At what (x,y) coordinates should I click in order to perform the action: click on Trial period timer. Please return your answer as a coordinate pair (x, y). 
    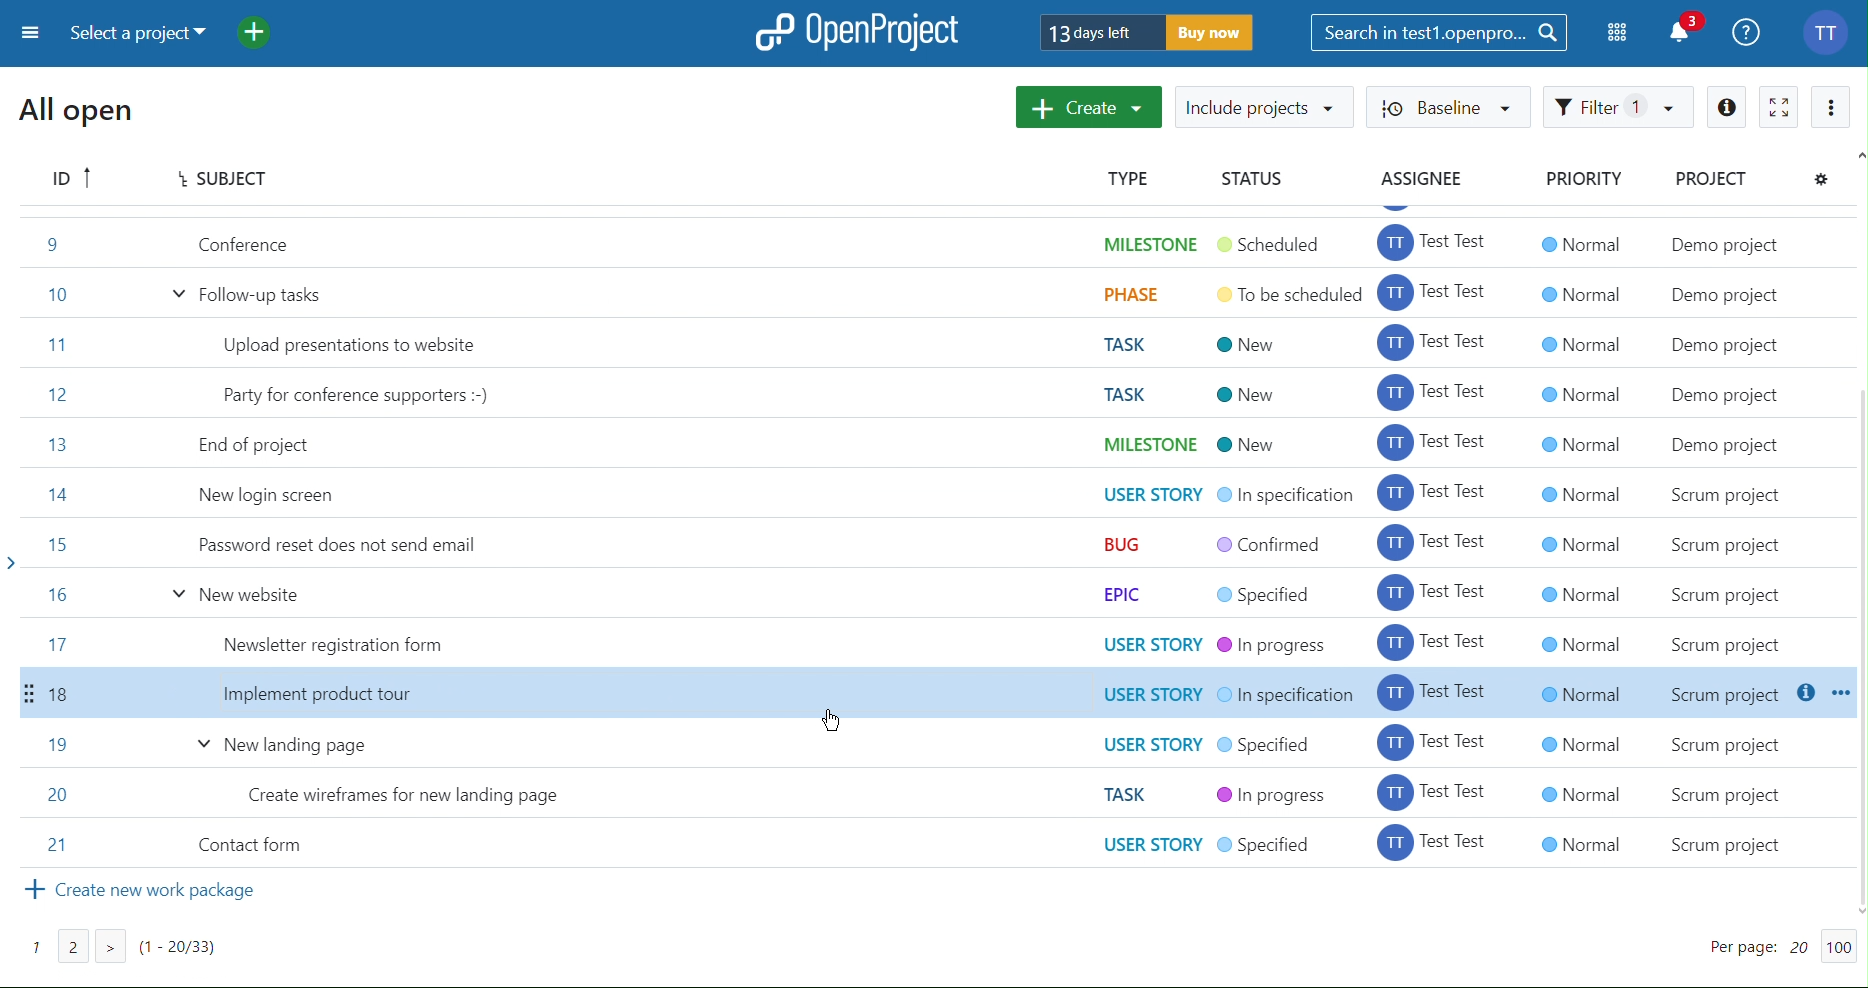
    Looking at the image, I should click on (1148, 31).